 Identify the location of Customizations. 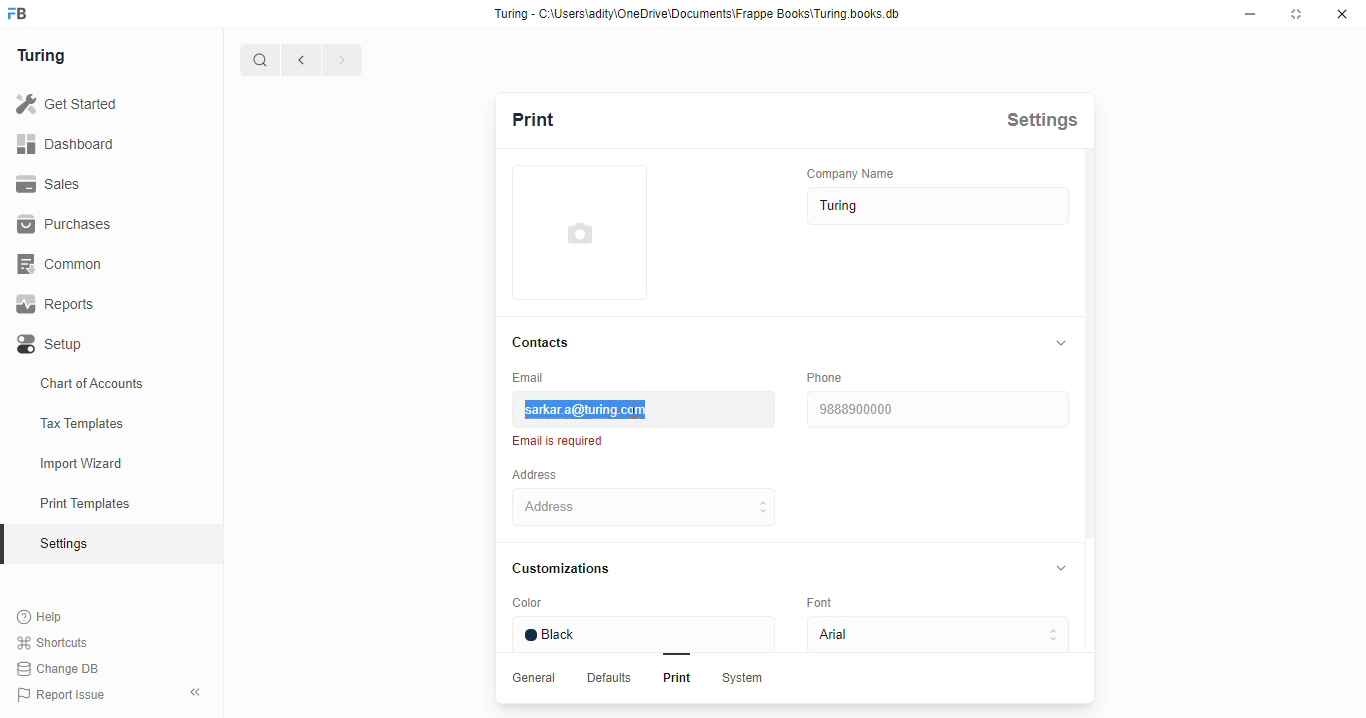
(571, 568).